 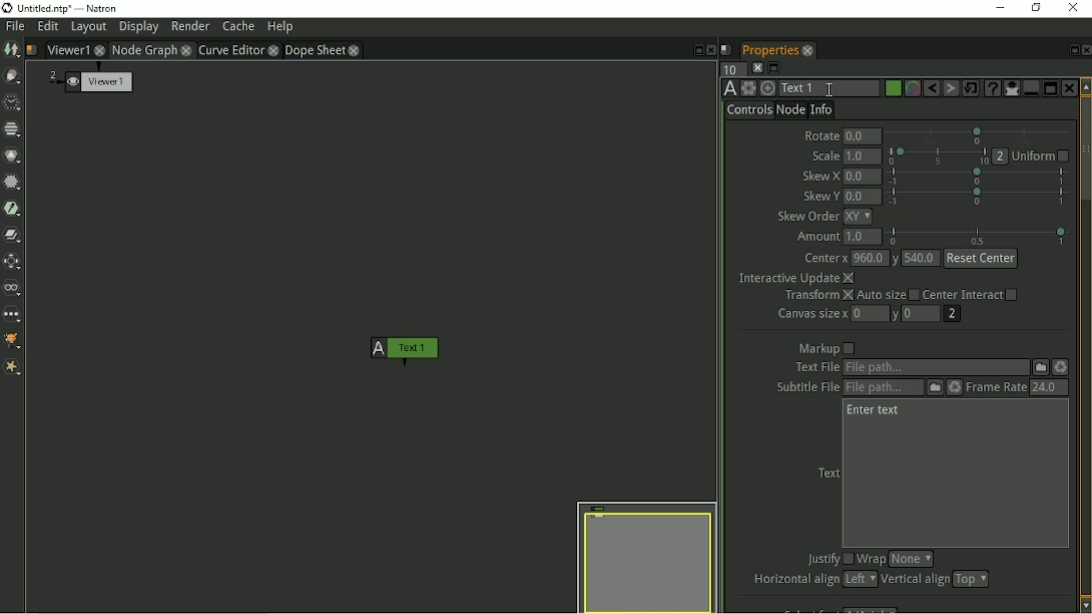 I want to click on 0.0, so click(x=863, y=196).